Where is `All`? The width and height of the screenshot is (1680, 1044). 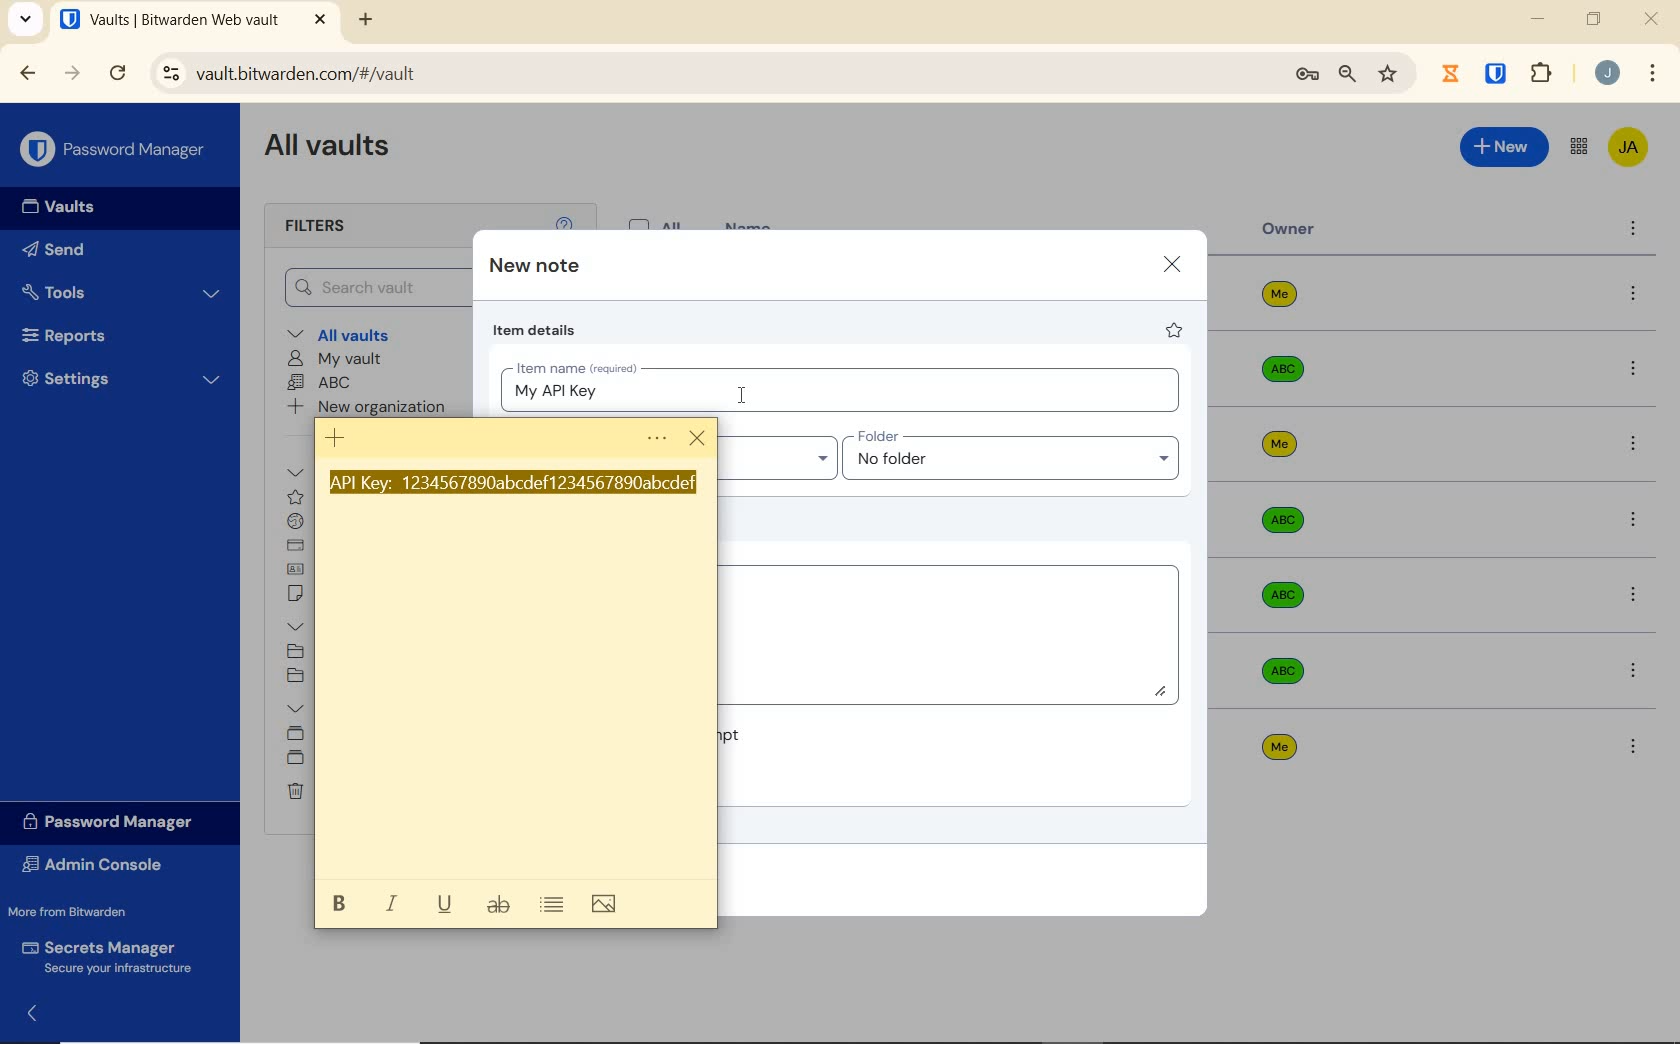 All is located at coordinates (659, 221).